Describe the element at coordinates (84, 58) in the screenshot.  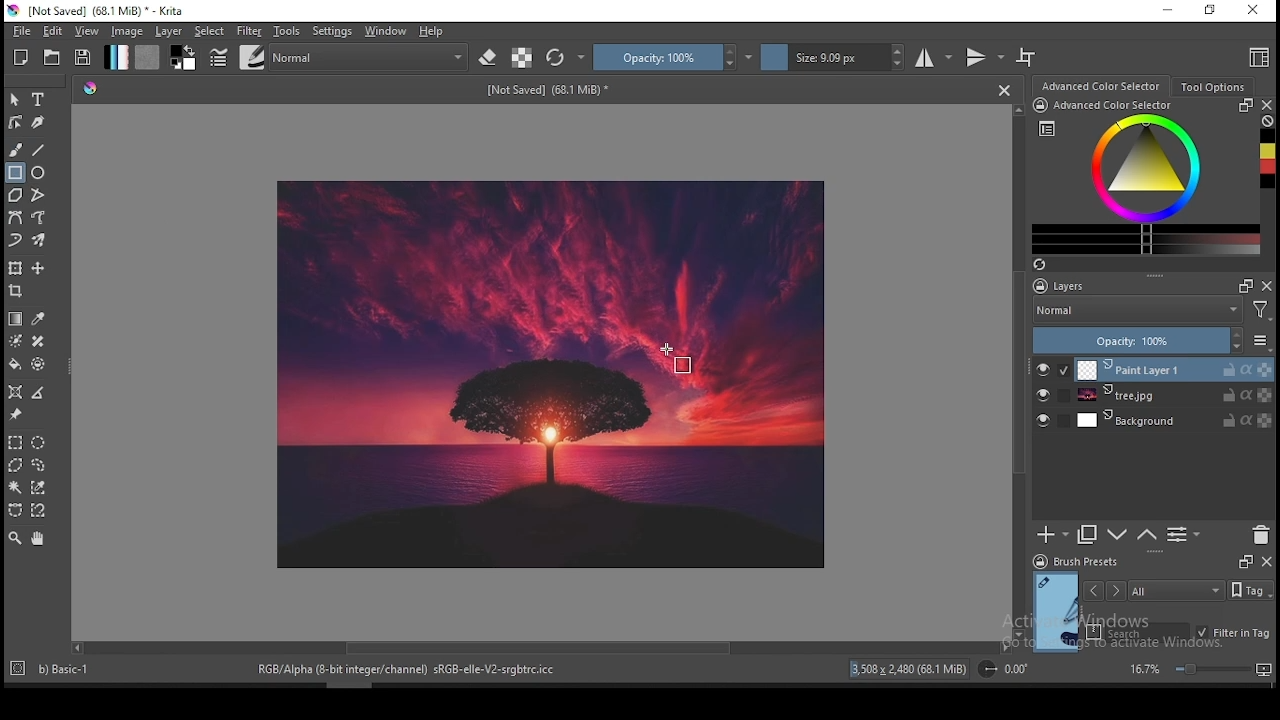
I see `save` at that location.